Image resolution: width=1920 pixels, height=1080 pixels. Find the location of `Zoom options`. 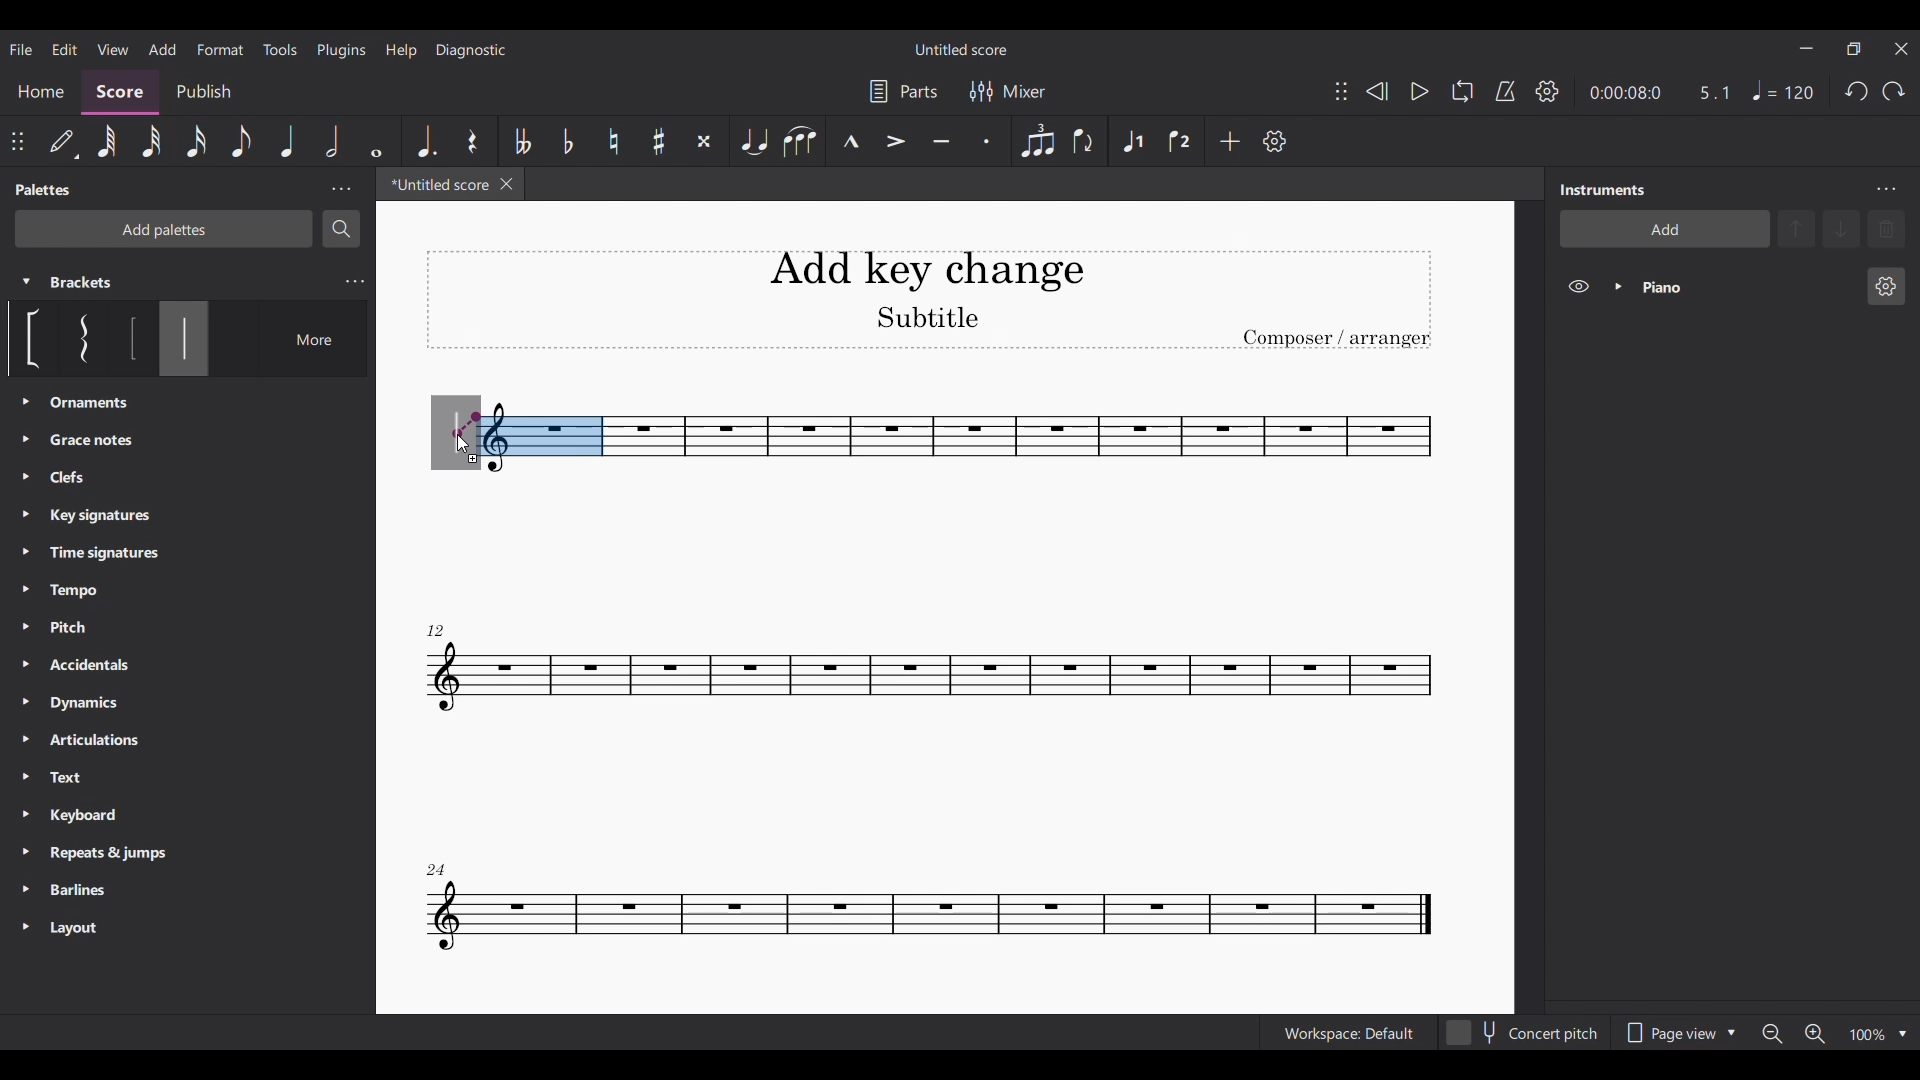

Zoom options is located at coordinates (1902, 1035).